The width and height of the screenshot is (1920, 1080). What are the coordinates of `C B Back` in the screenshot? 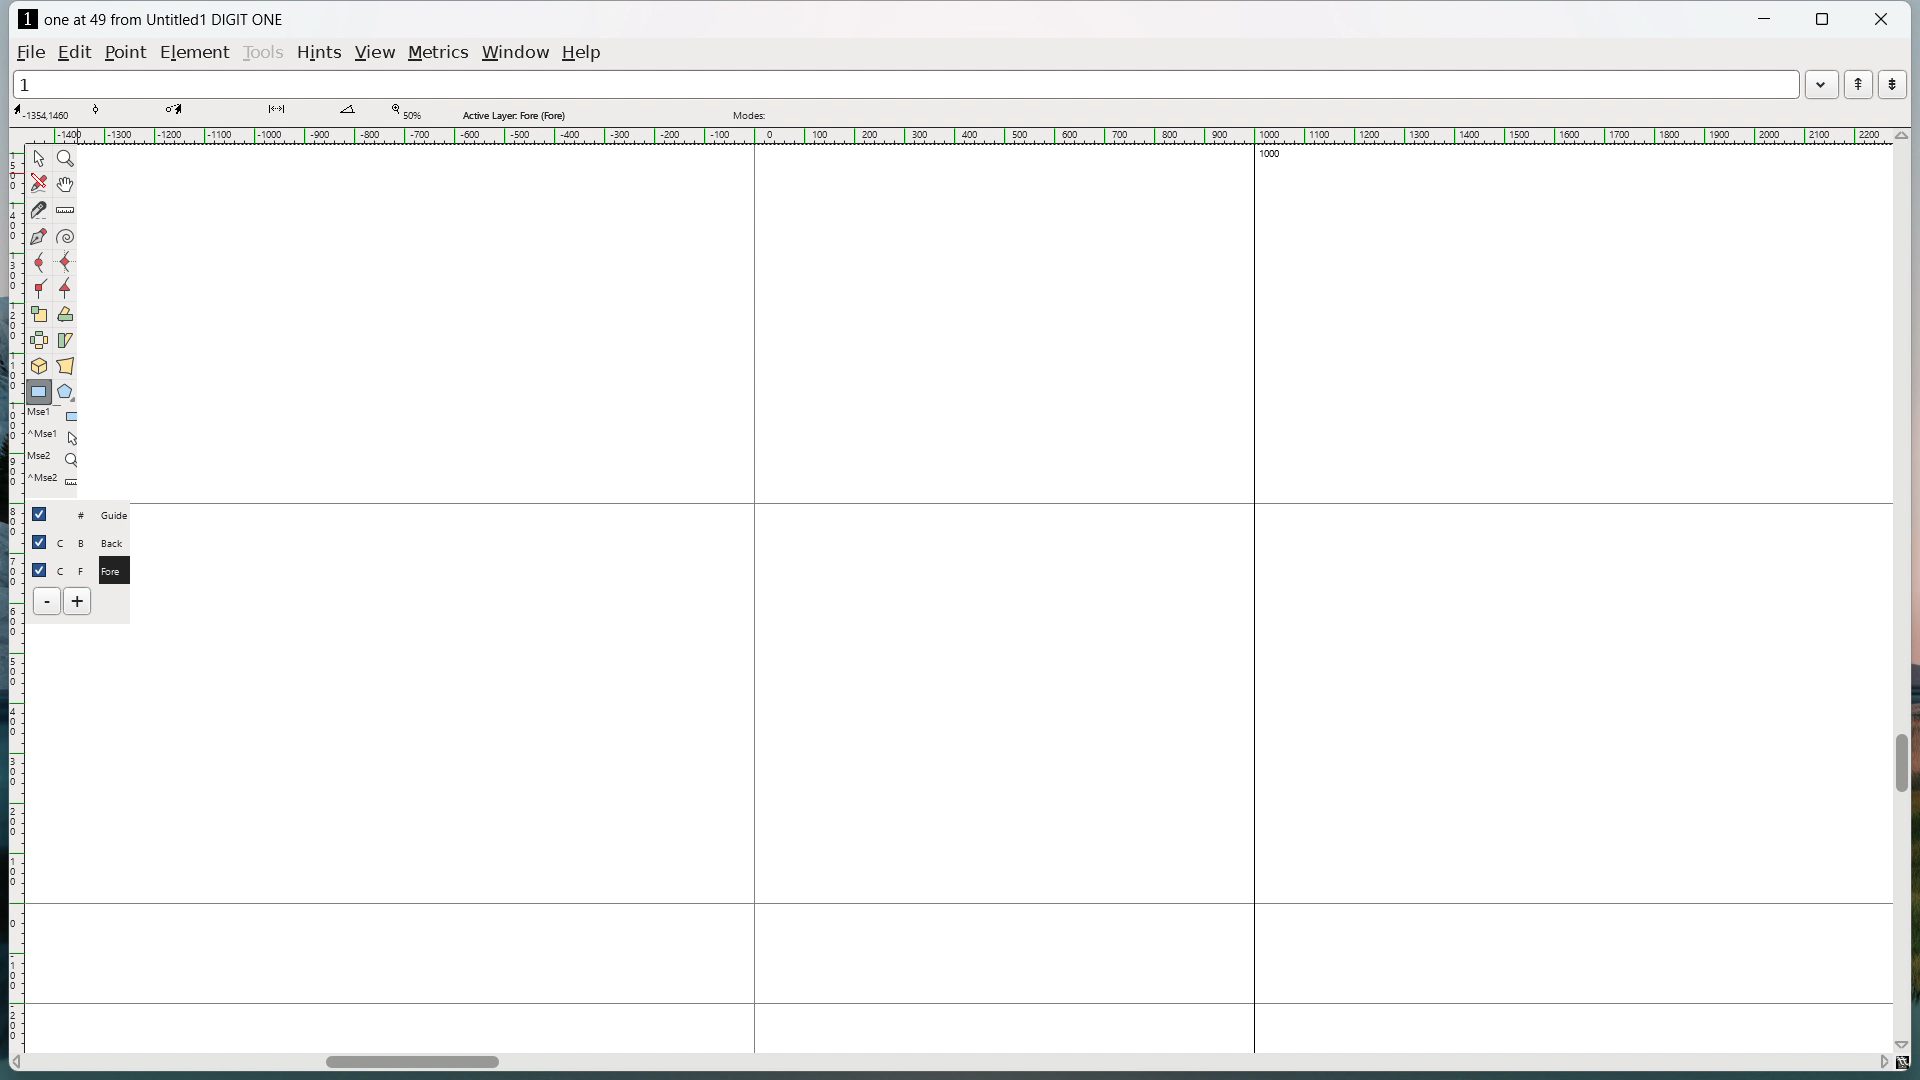 It's located at (93, 540).